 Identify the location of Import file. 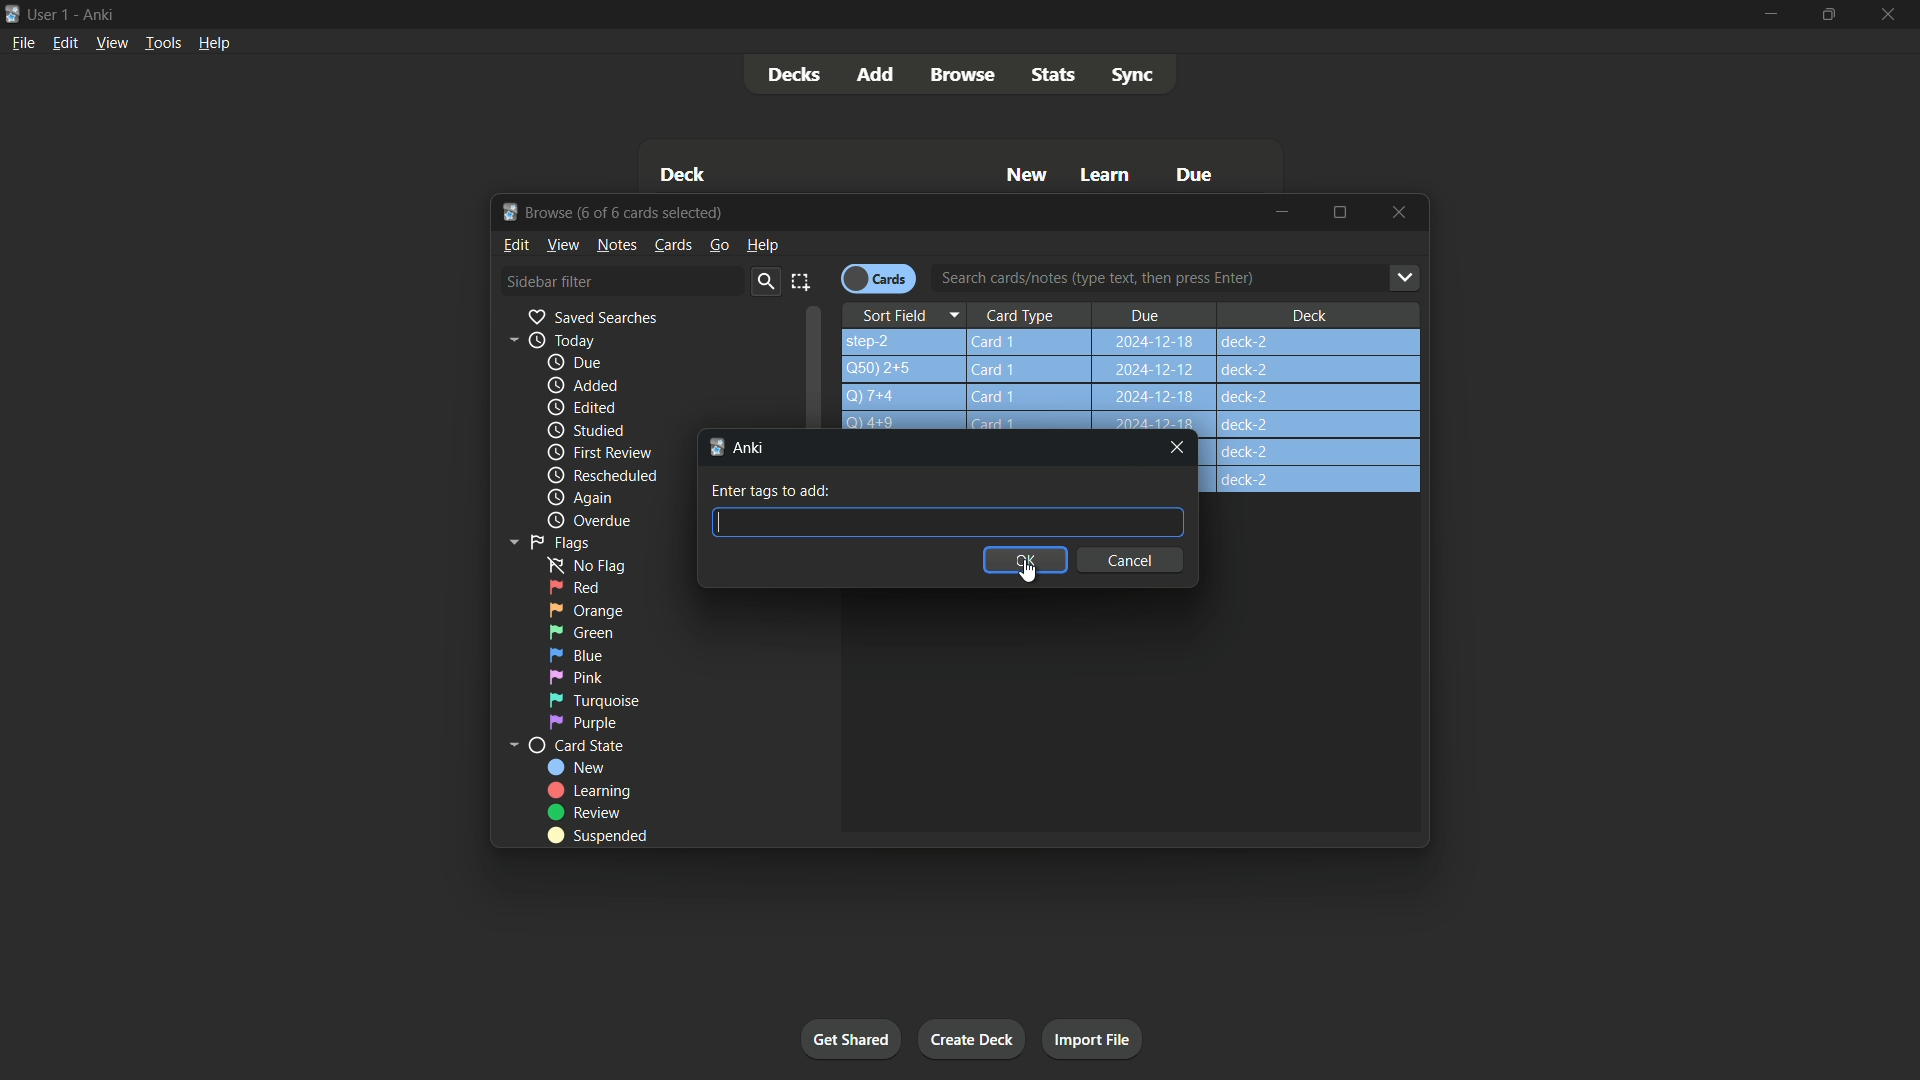
(1094, 1040).